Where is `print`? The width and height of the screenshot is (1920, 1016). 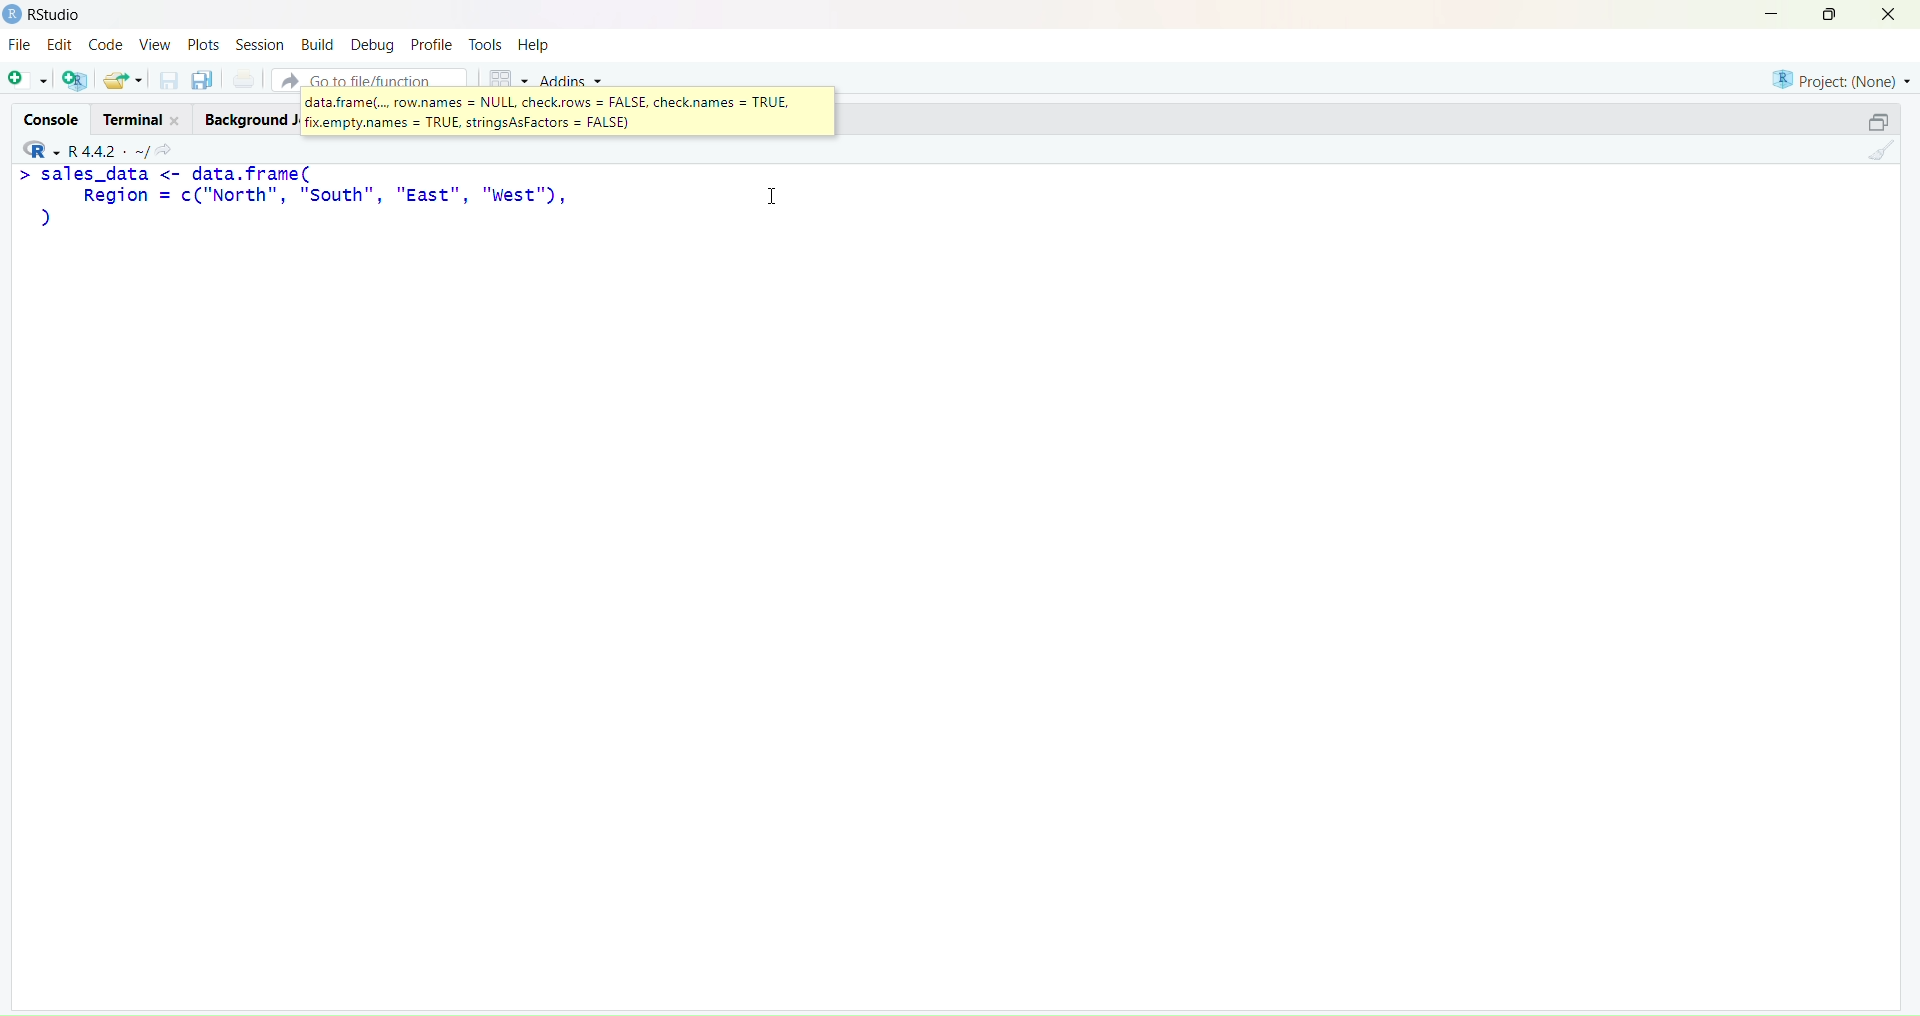
print is located at coordinates (244, 82).